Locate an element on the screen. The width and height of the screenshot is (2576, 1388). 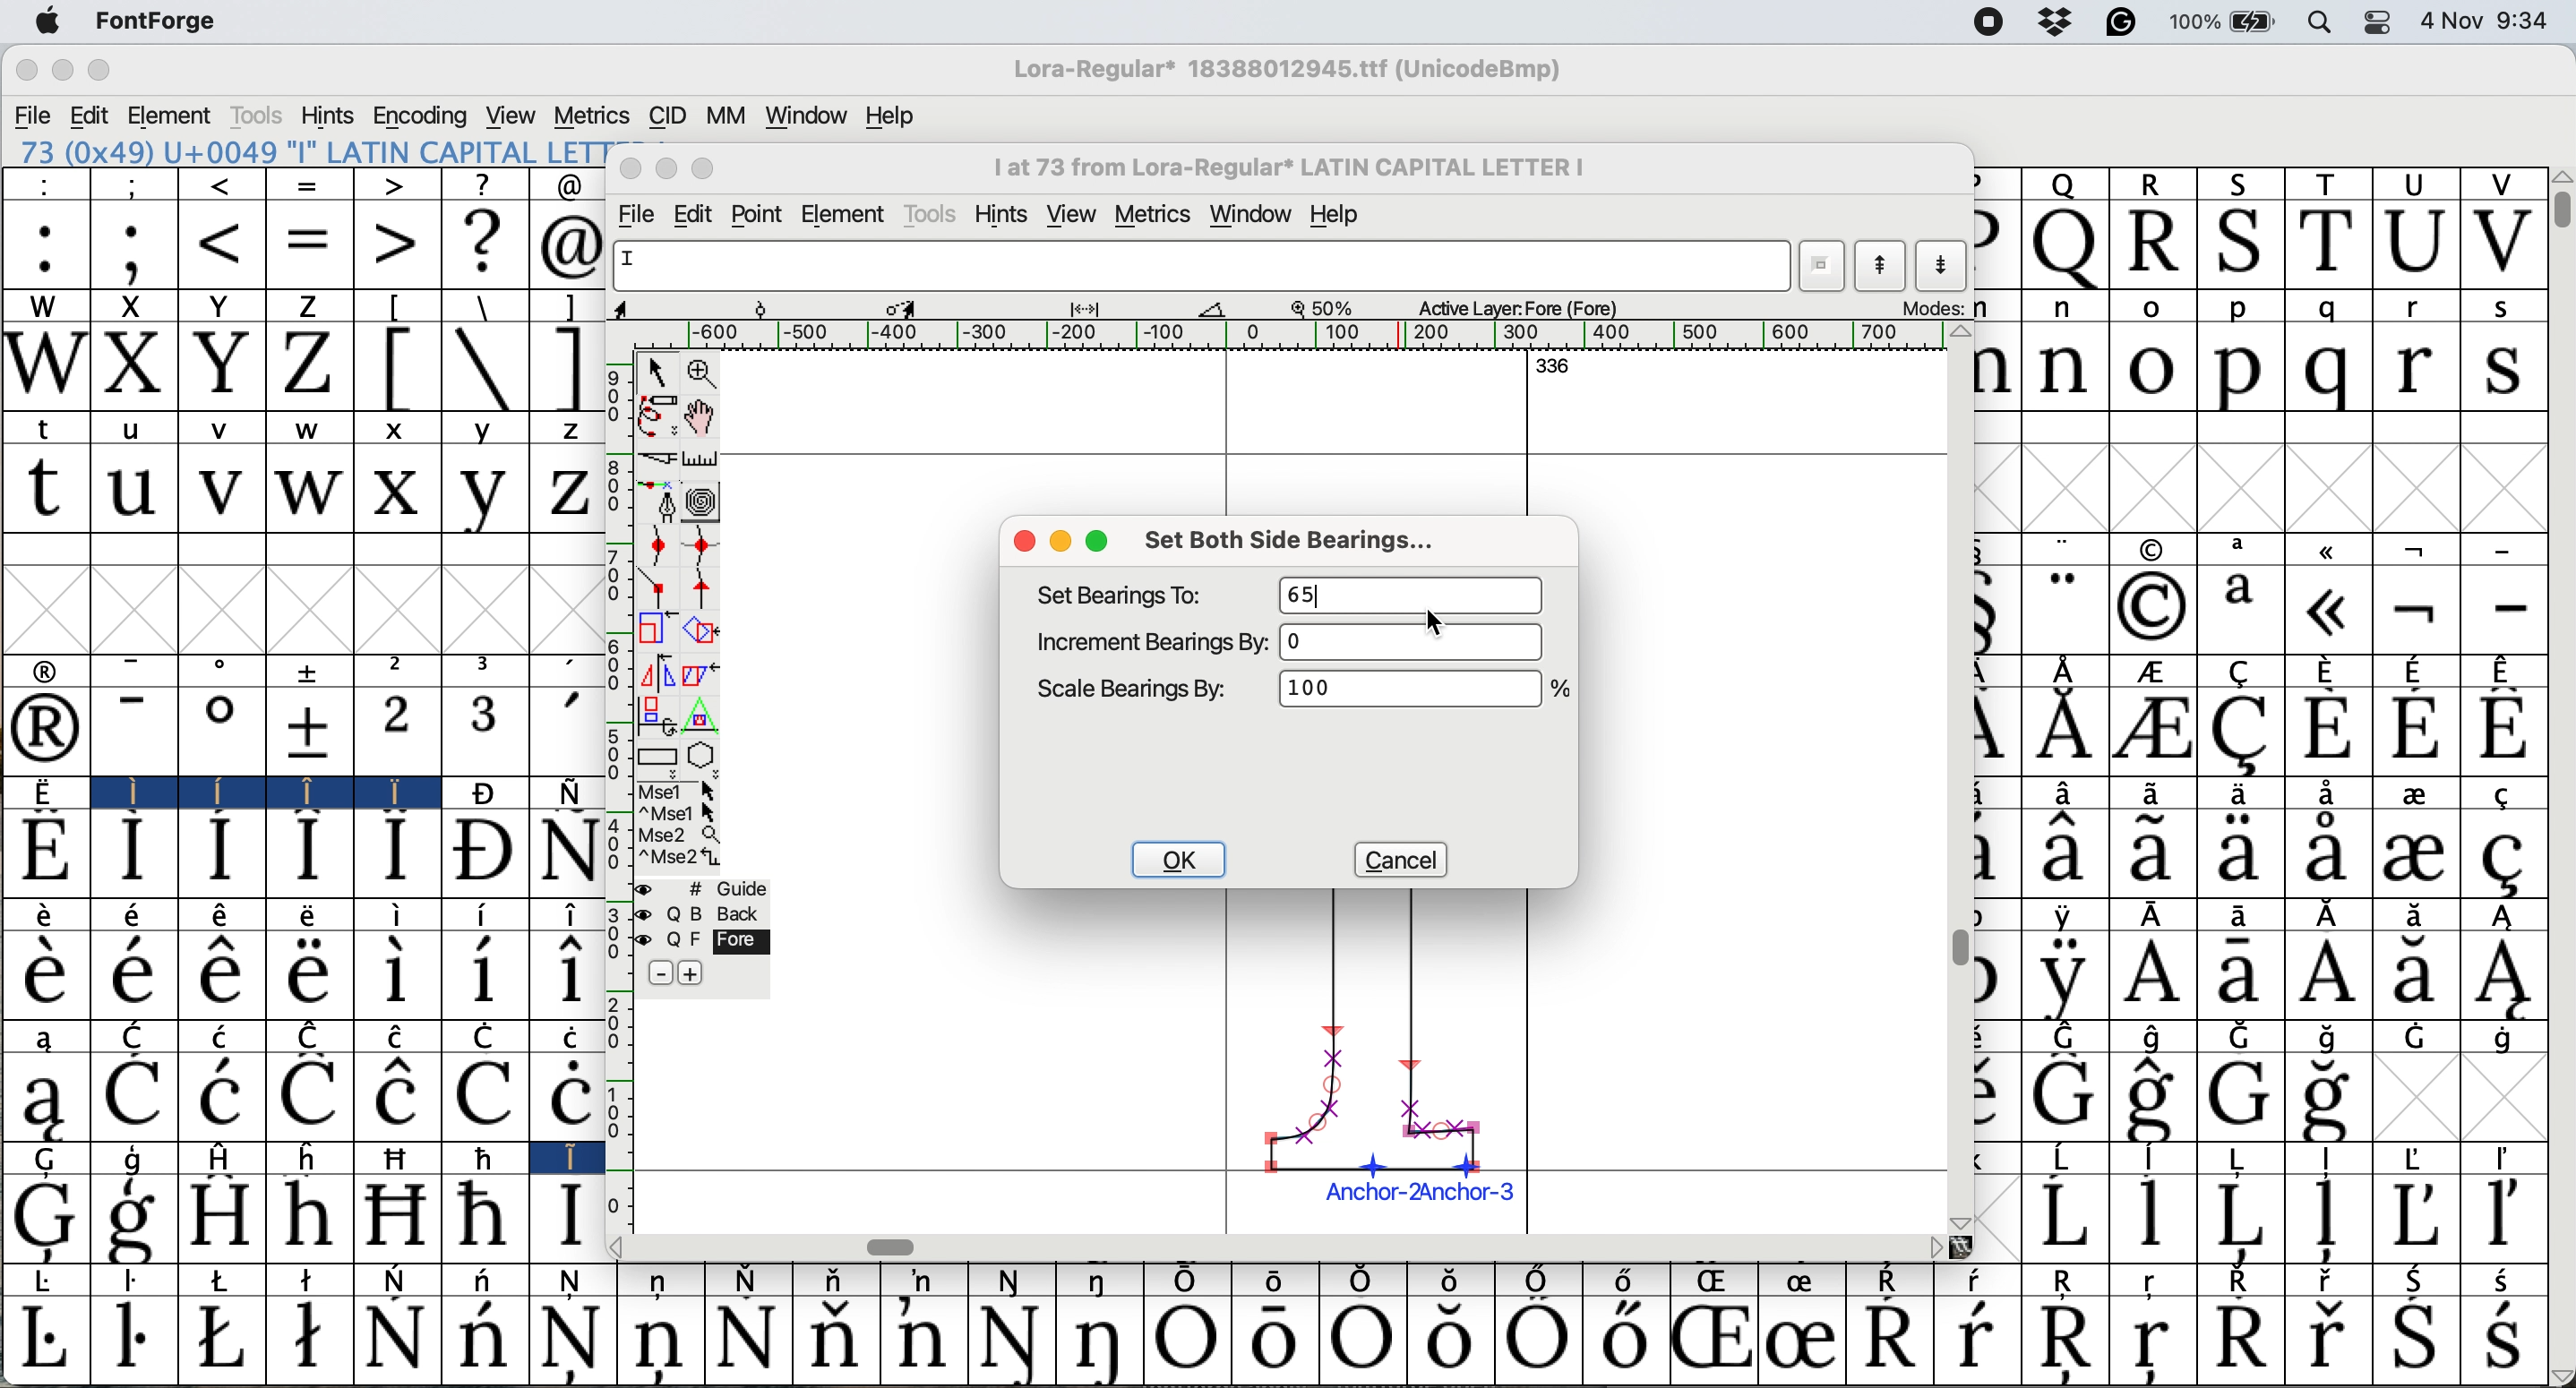
Symbol is located at coordinates (44, 913).